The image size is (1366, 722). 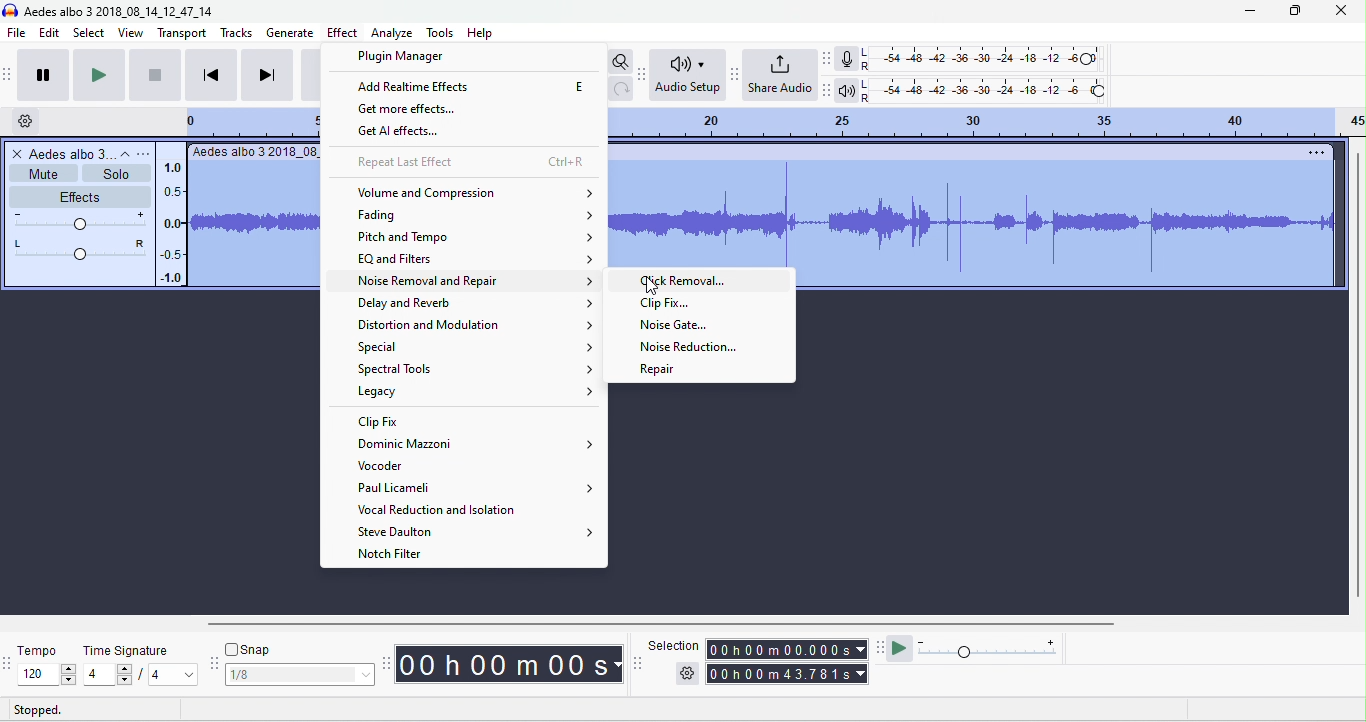 I want to click on tempo, so click(x=37, y=649).